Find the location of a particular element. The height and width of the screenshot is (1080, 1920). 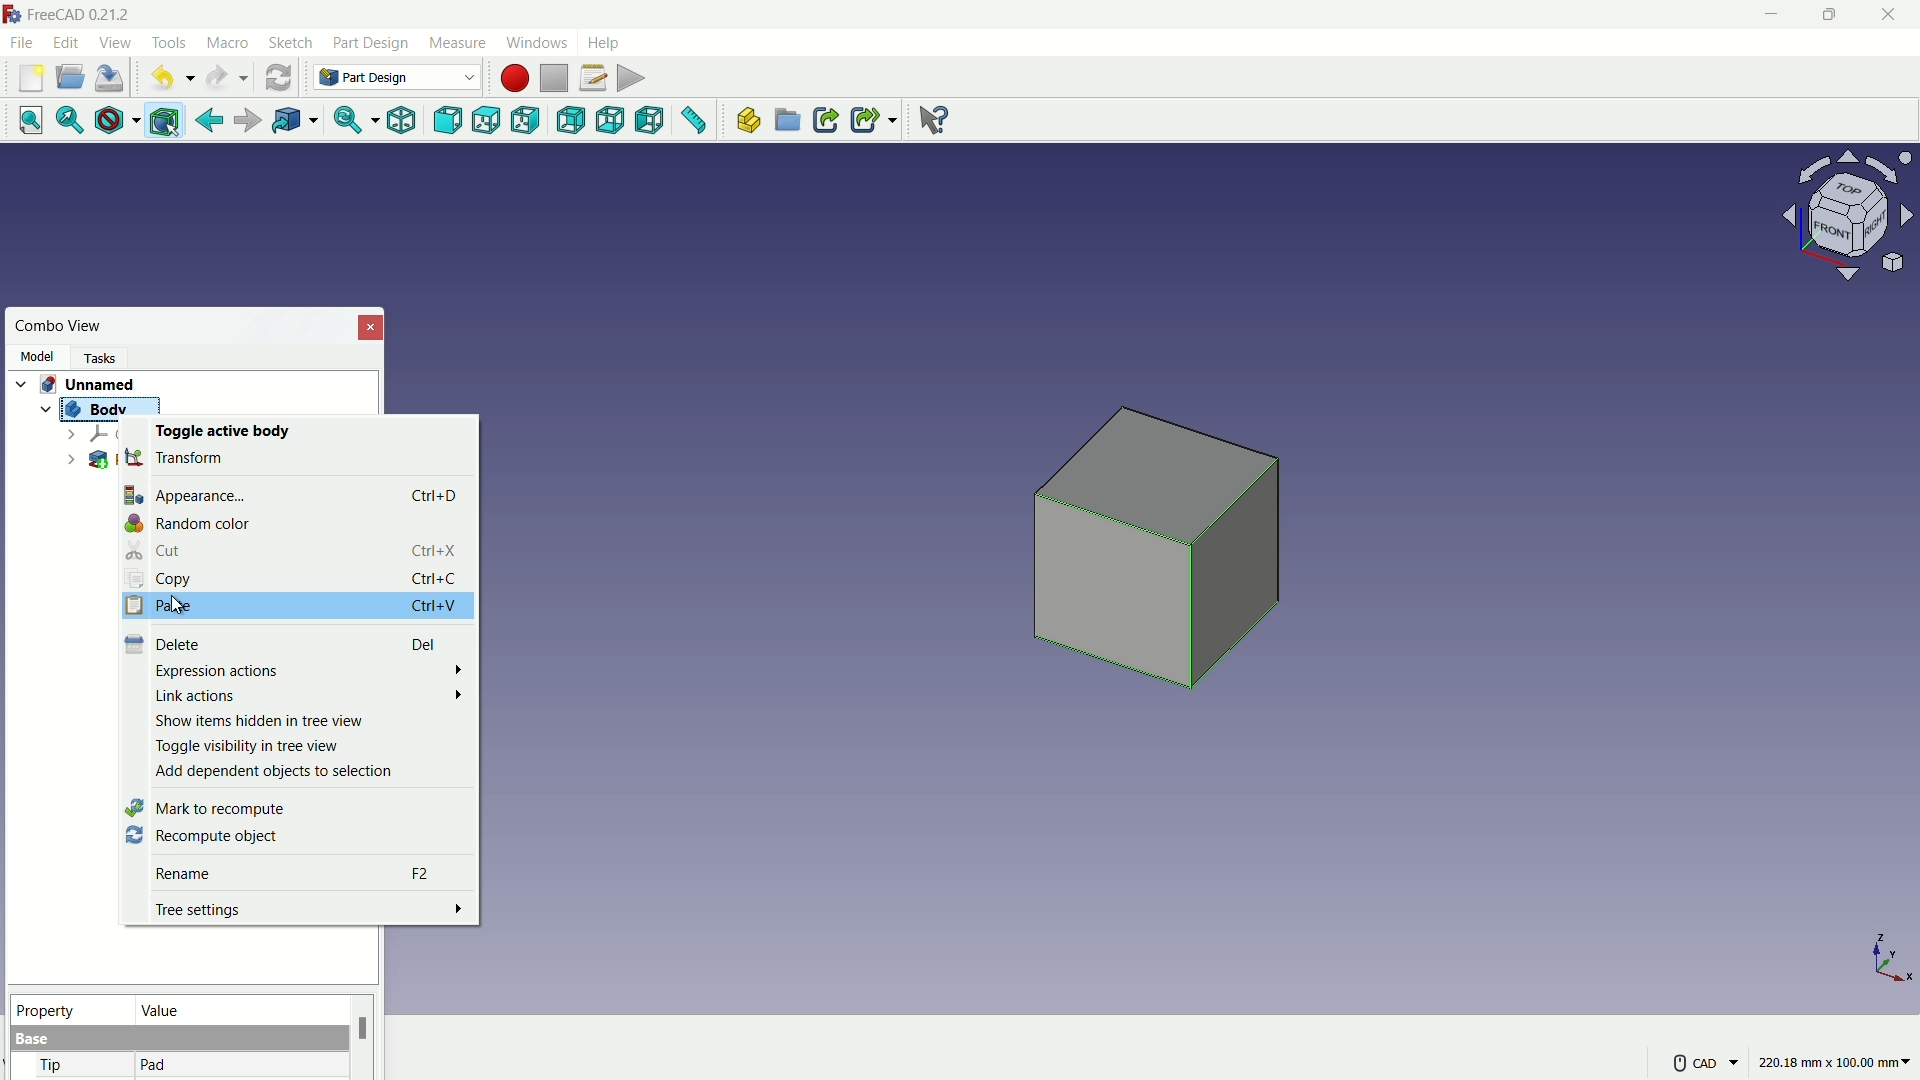

view is located at coordinates (114, 42).